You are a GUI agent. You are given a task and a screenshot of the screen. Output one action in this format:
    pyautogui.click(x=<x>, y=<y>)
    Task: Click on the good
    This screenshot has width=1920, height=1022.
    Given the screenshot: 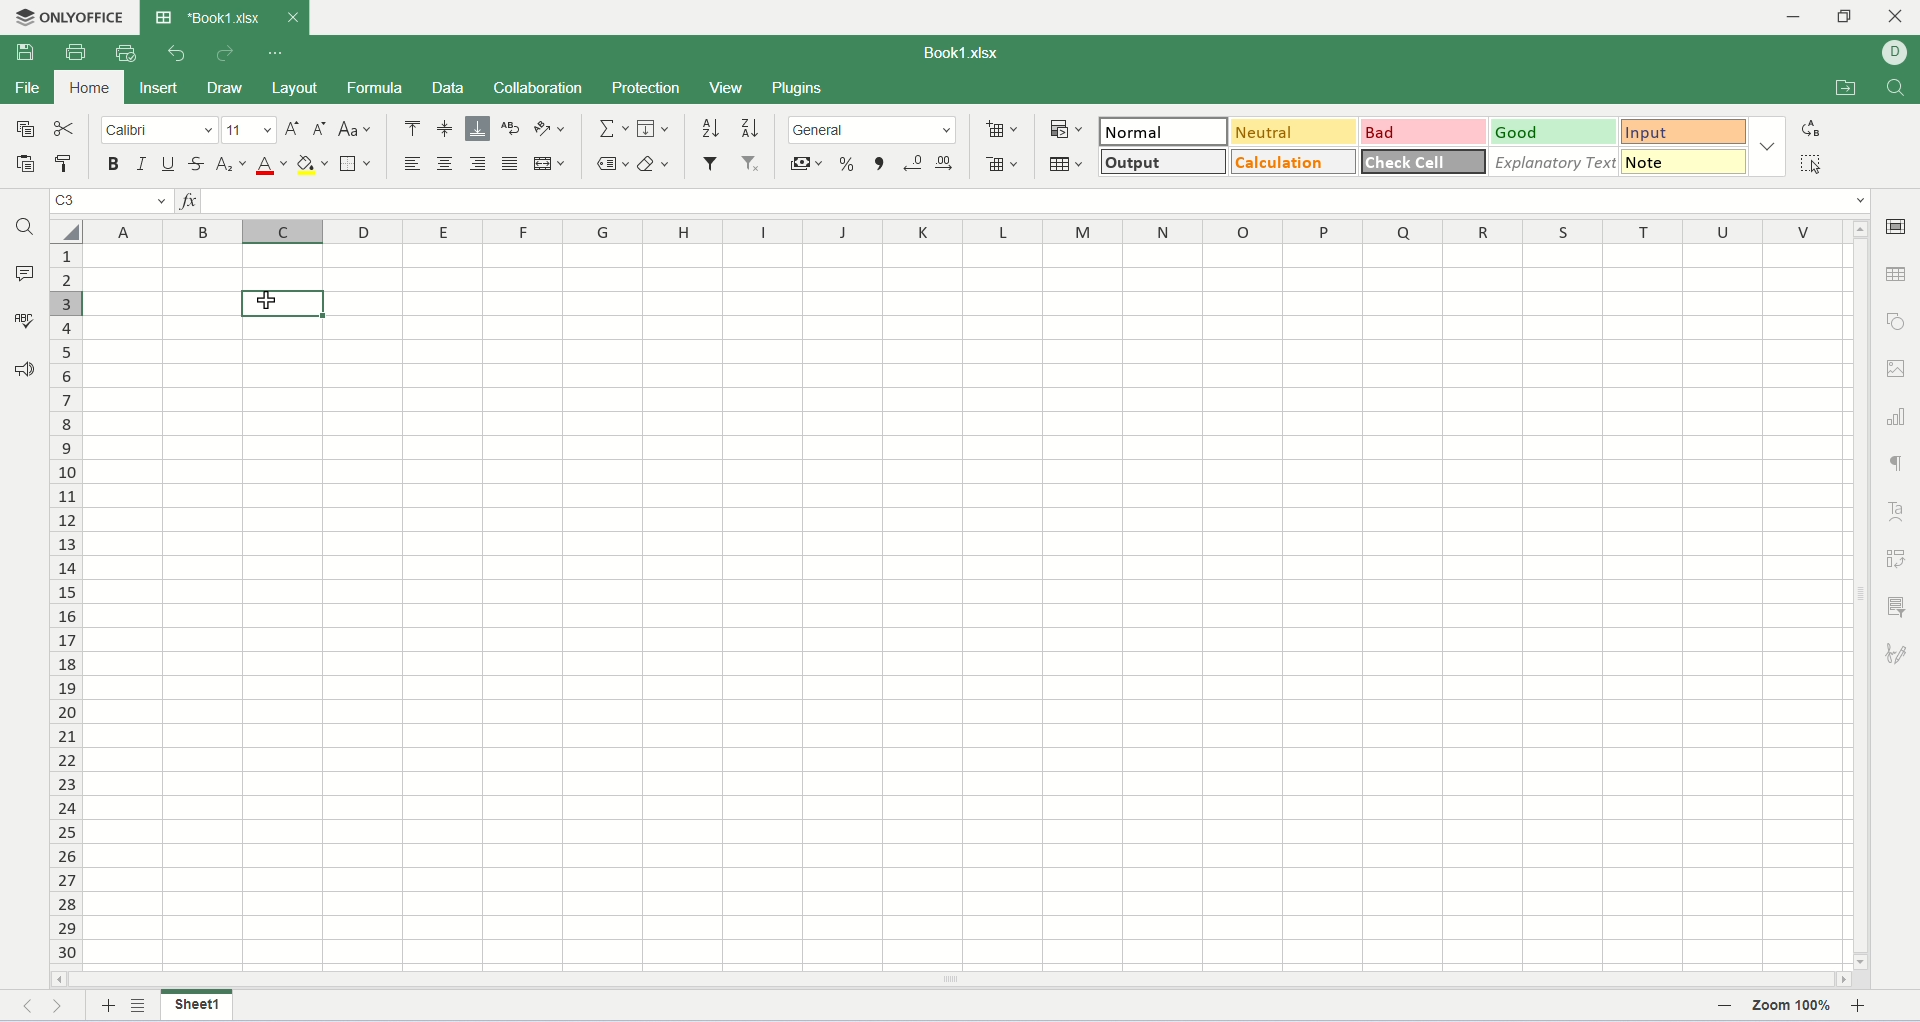 What is the action you would take?
    pyautogui.click(x=1553, y=132)
    